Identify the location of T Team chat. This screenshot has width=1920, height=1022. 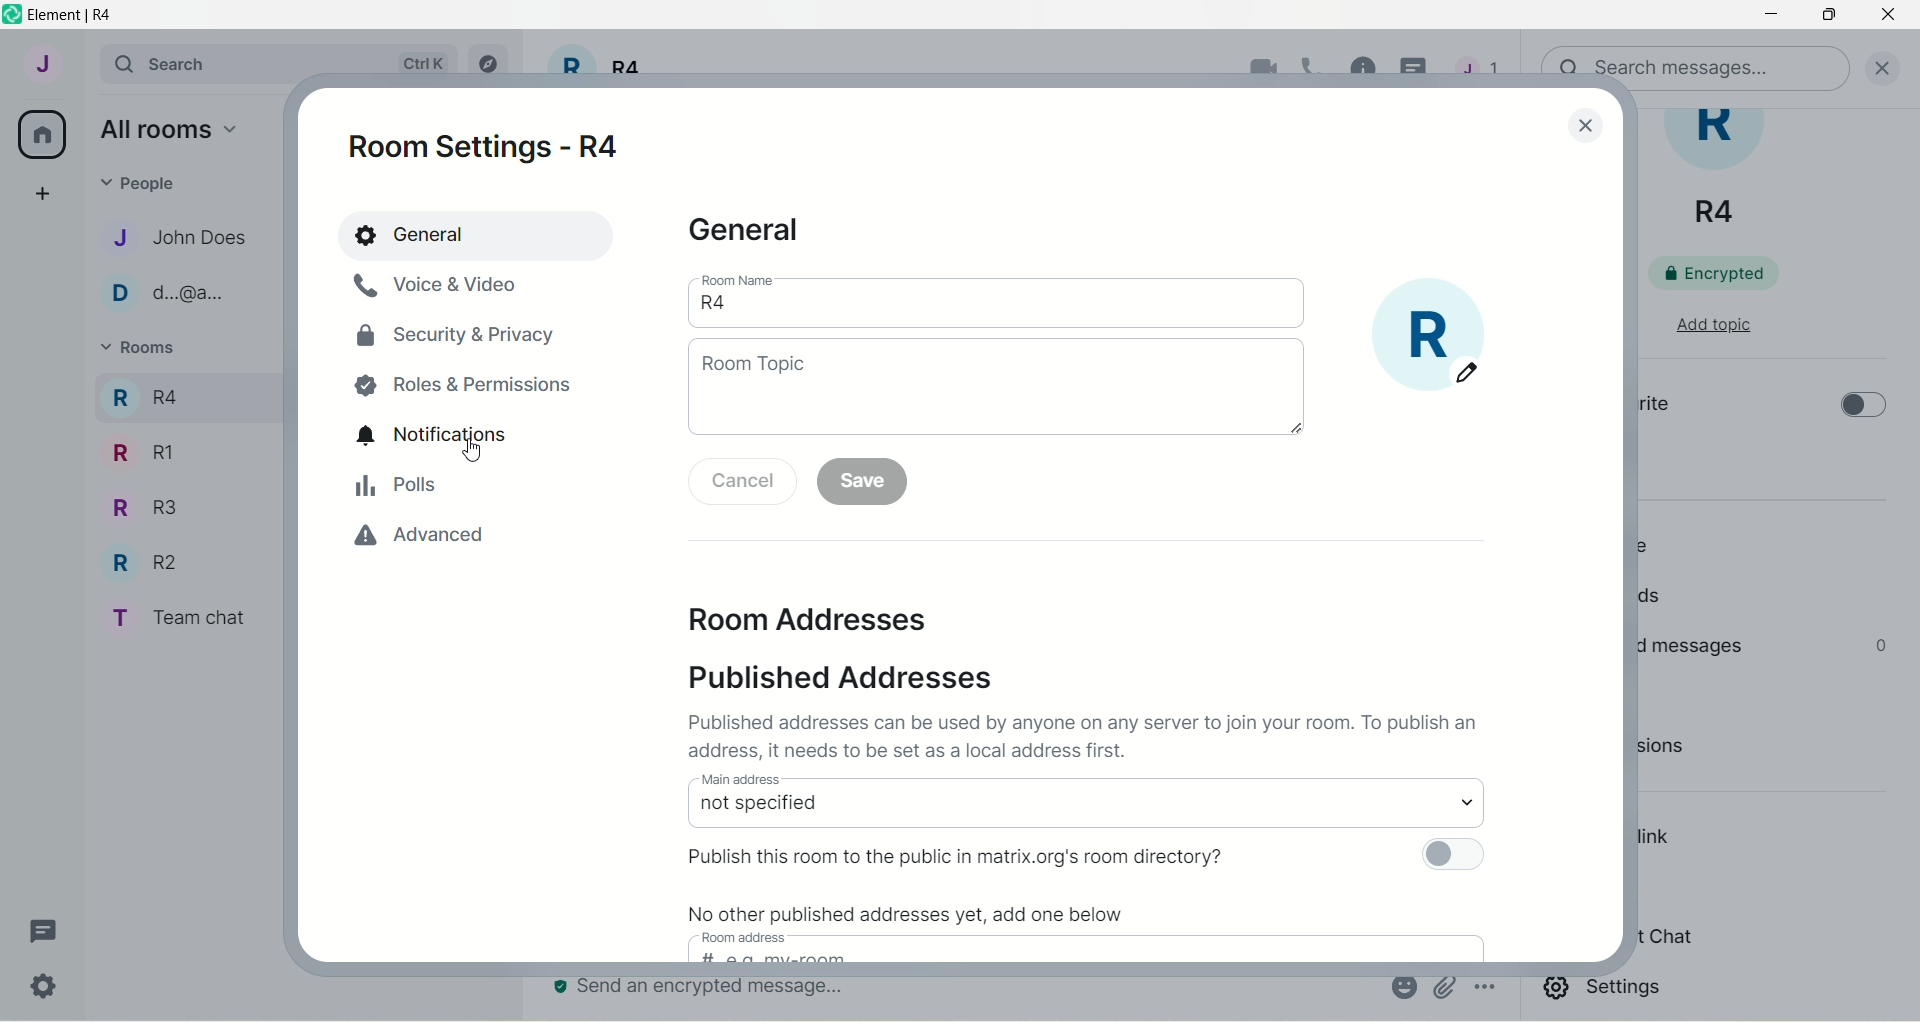
(172, 615).